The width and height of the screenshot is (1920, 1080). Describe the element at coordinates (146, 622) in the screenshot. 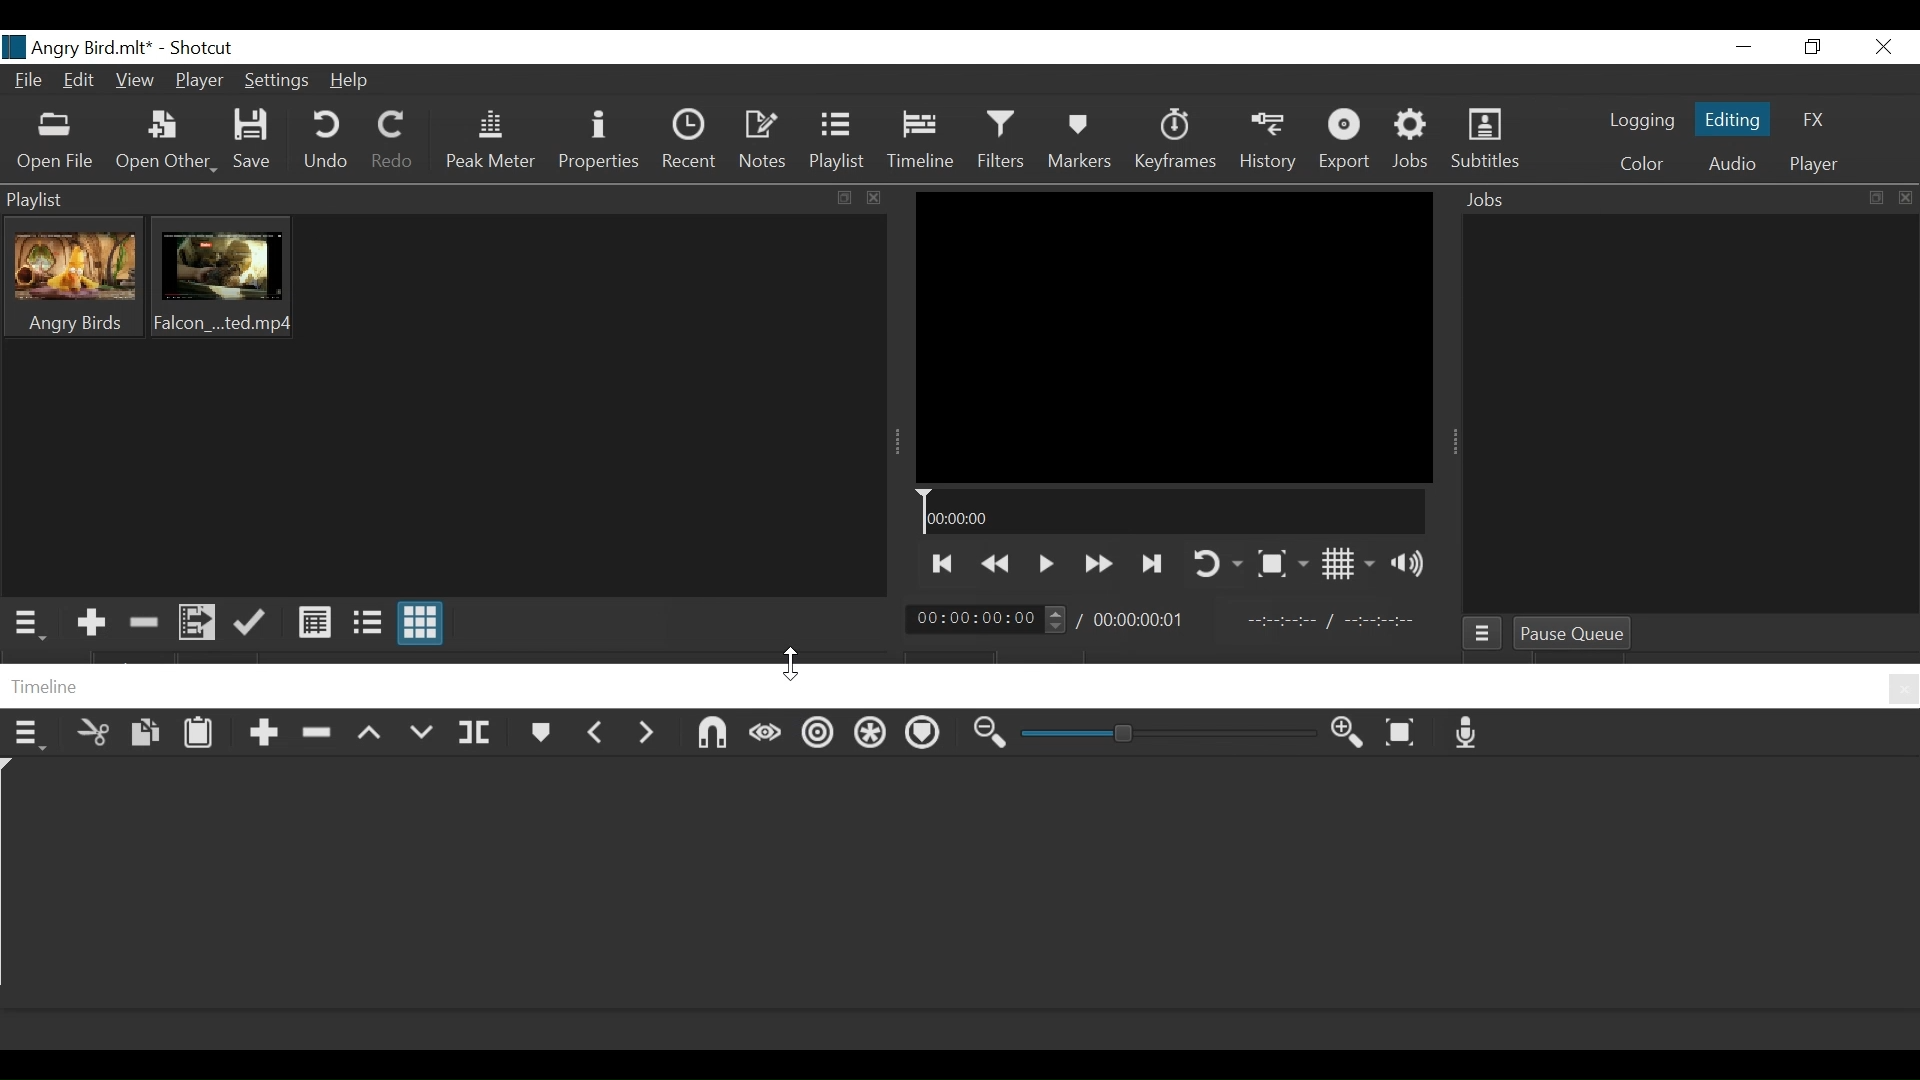

I see `Remove cut` at that location.